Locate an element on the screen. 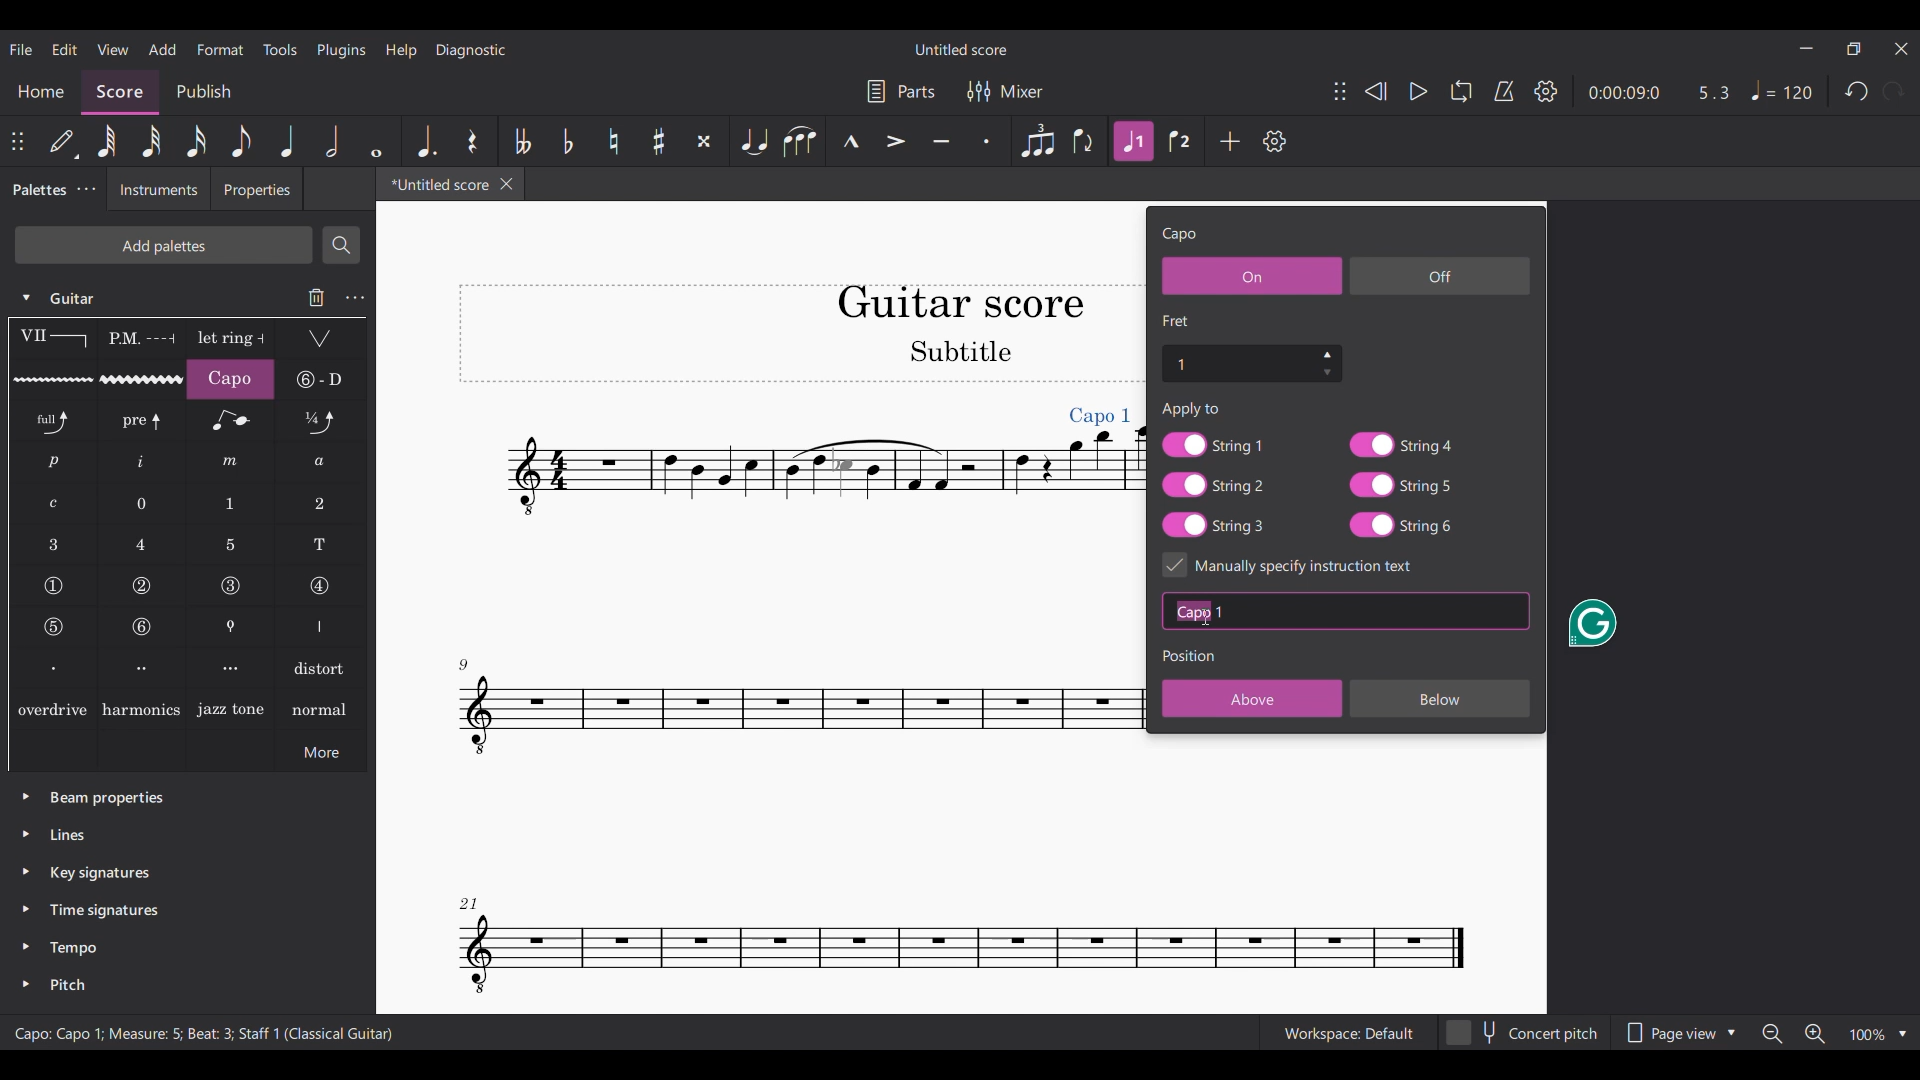  Tools menu is located at coordinates (279, 49).